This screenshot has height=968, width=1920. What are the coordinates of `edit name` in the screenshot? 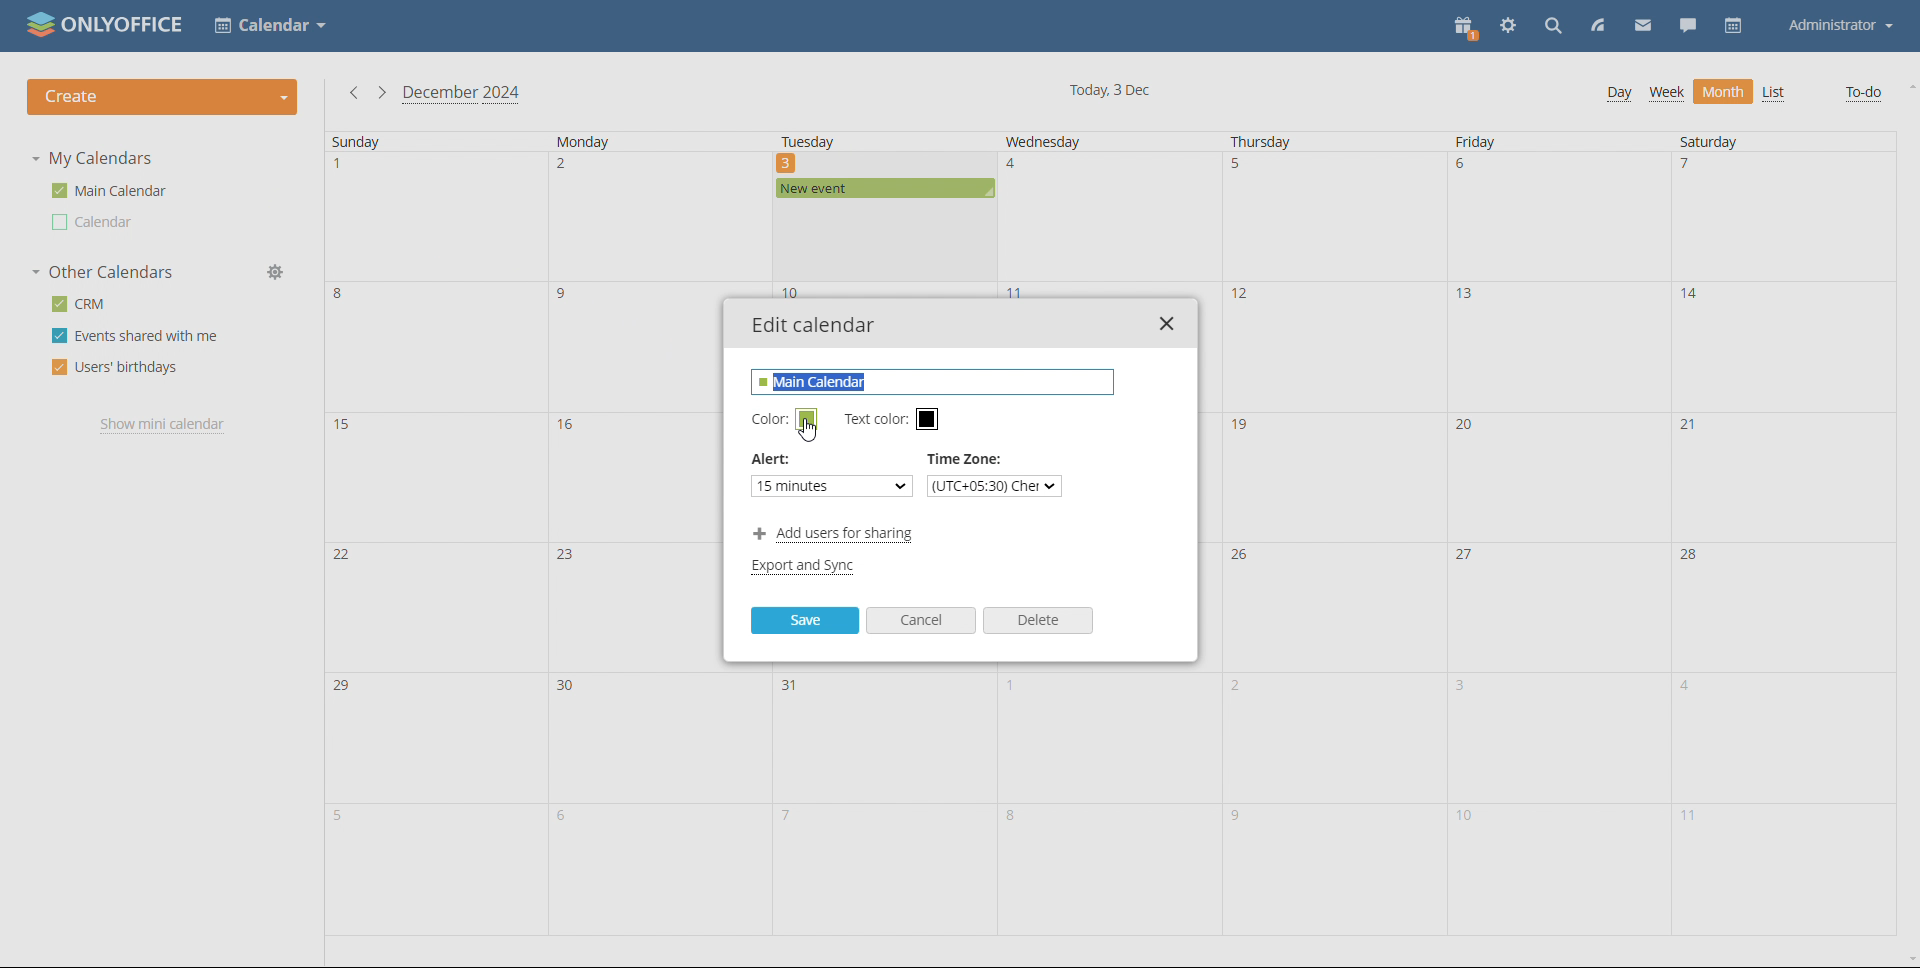 It's located at (933, 382).